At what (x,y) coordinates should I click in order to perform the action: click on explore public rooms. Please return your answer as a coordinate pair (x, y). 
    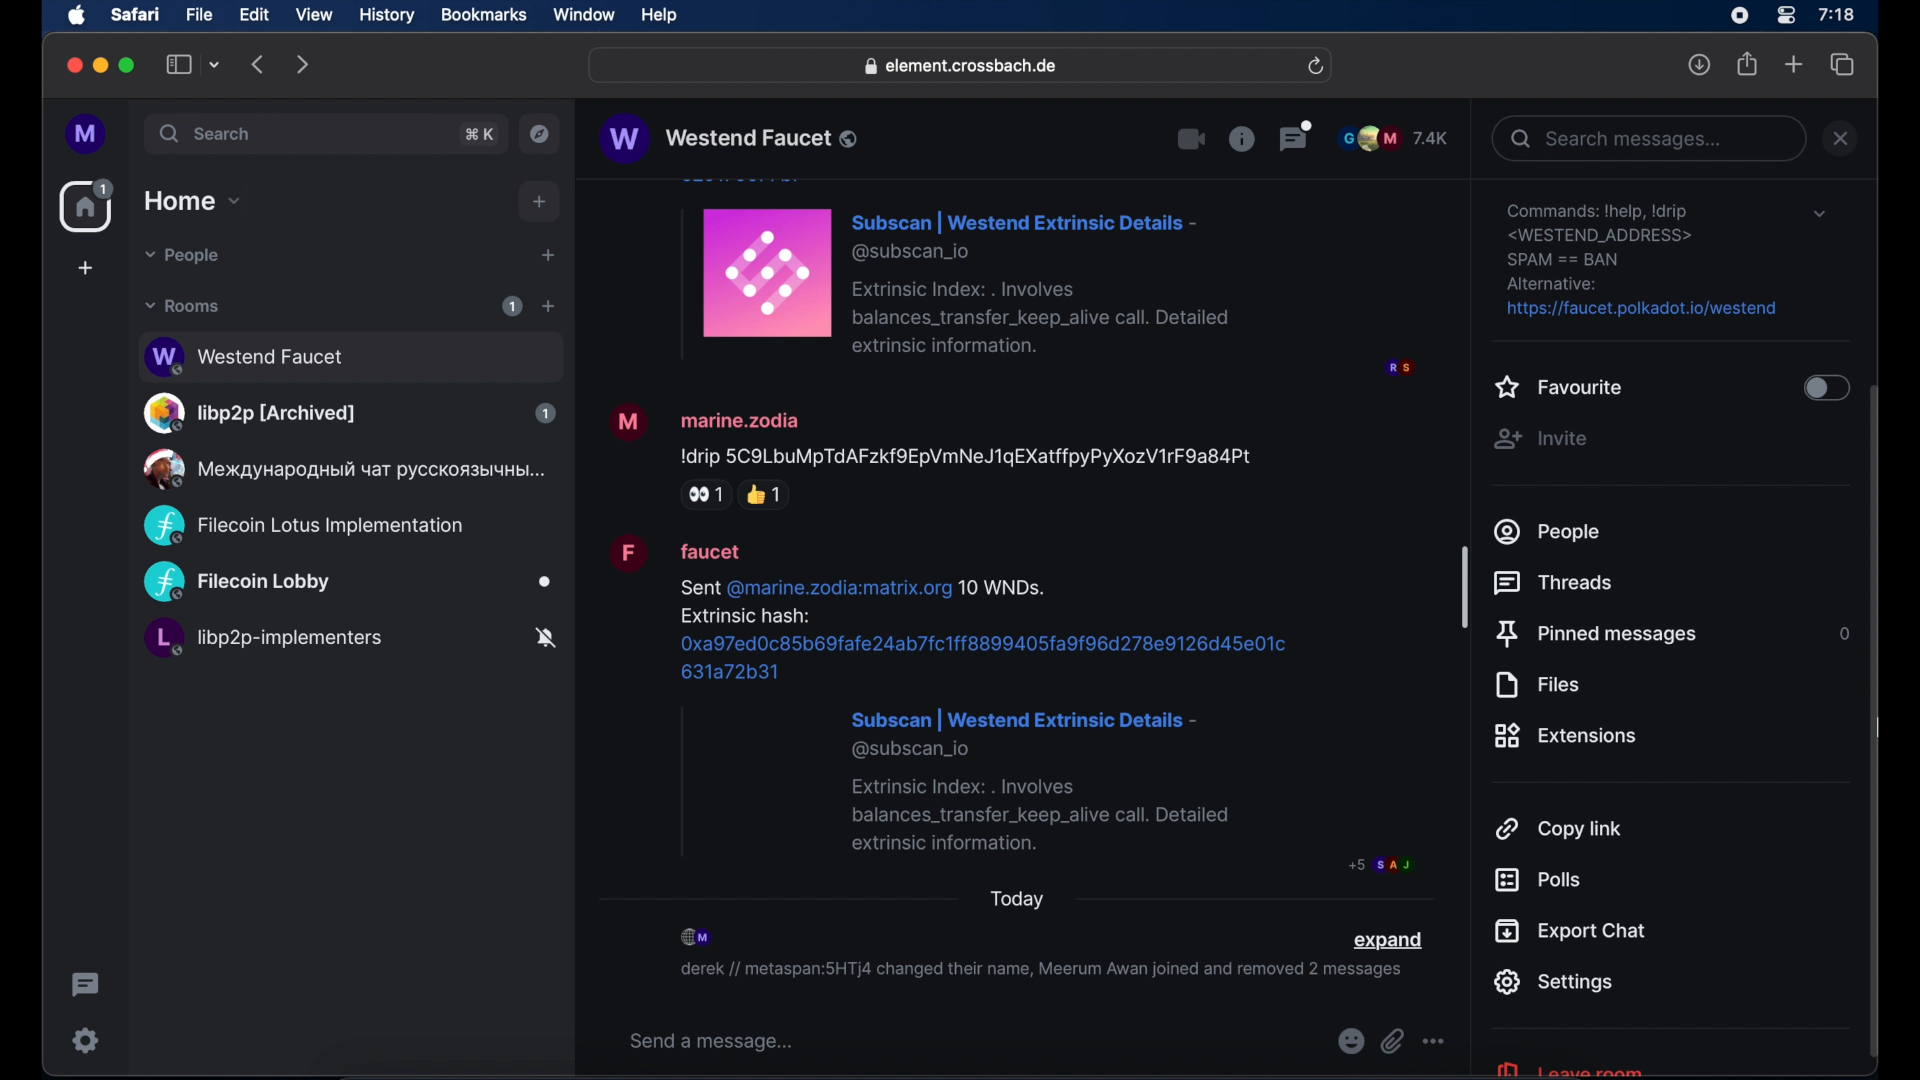
    Looking at the image, I should click on (540, 134).